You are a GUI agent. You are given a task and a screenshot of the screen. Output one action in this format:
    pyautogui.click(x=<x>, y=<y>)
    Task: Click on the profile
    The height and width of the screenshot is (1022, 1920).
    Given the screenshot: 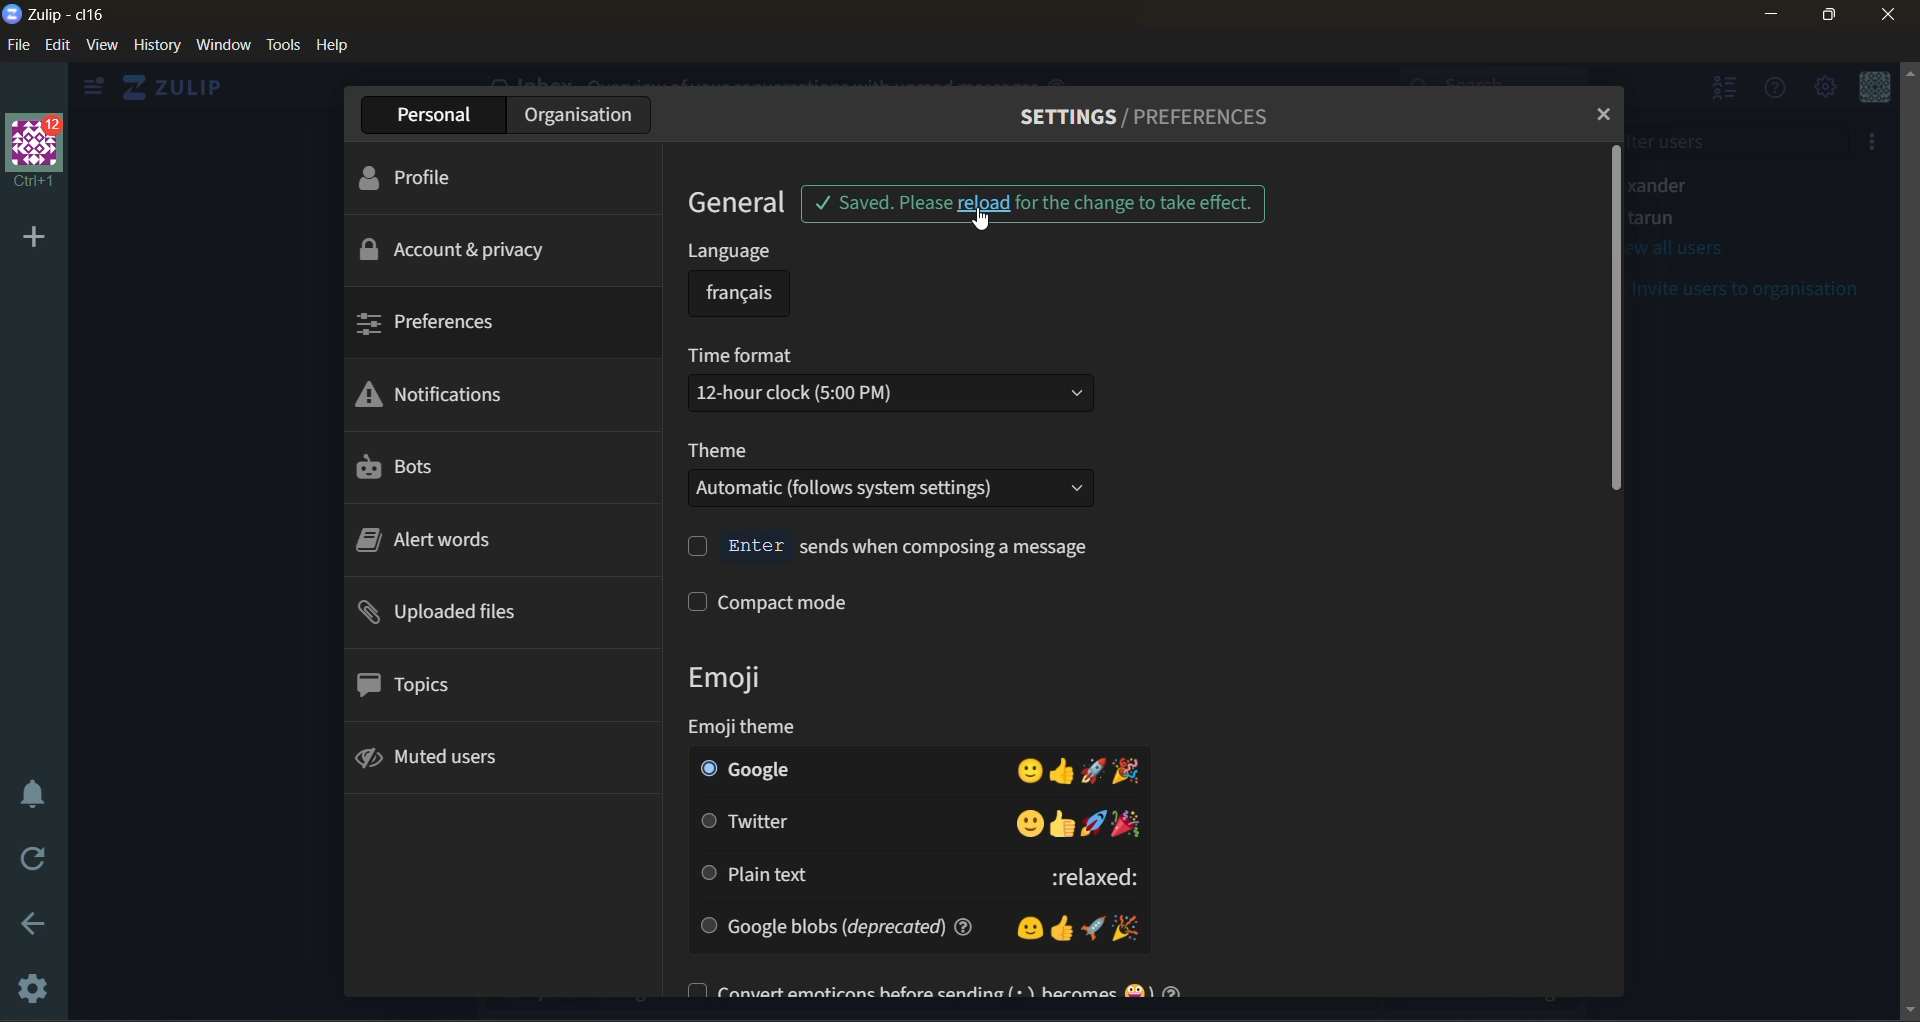 What is the action you would take?
    pyautogui.click(x=444, y=172)
    